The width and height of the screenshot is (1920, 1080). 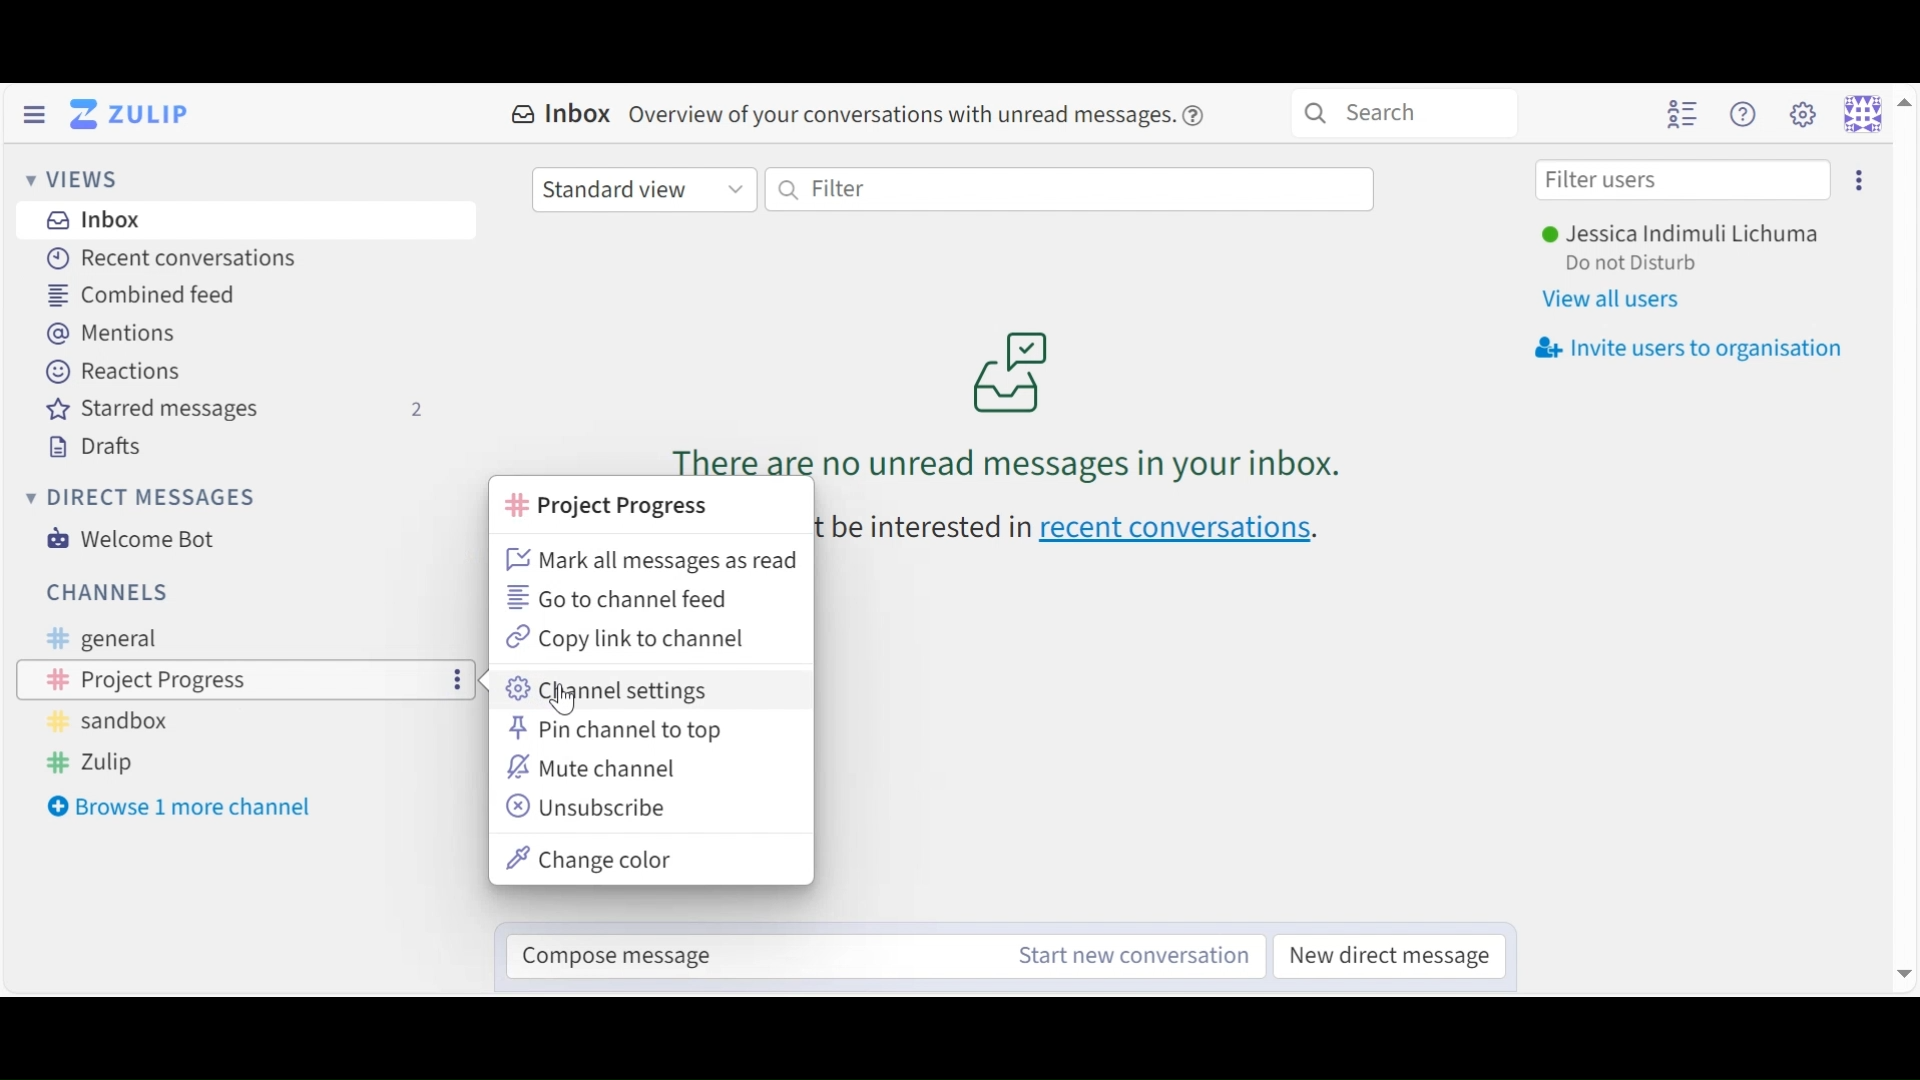 What do you see at coordinates (139, 114) in the screenshot?
I see `Go to Home View (Inbox)` at bounding box center [139, 114].